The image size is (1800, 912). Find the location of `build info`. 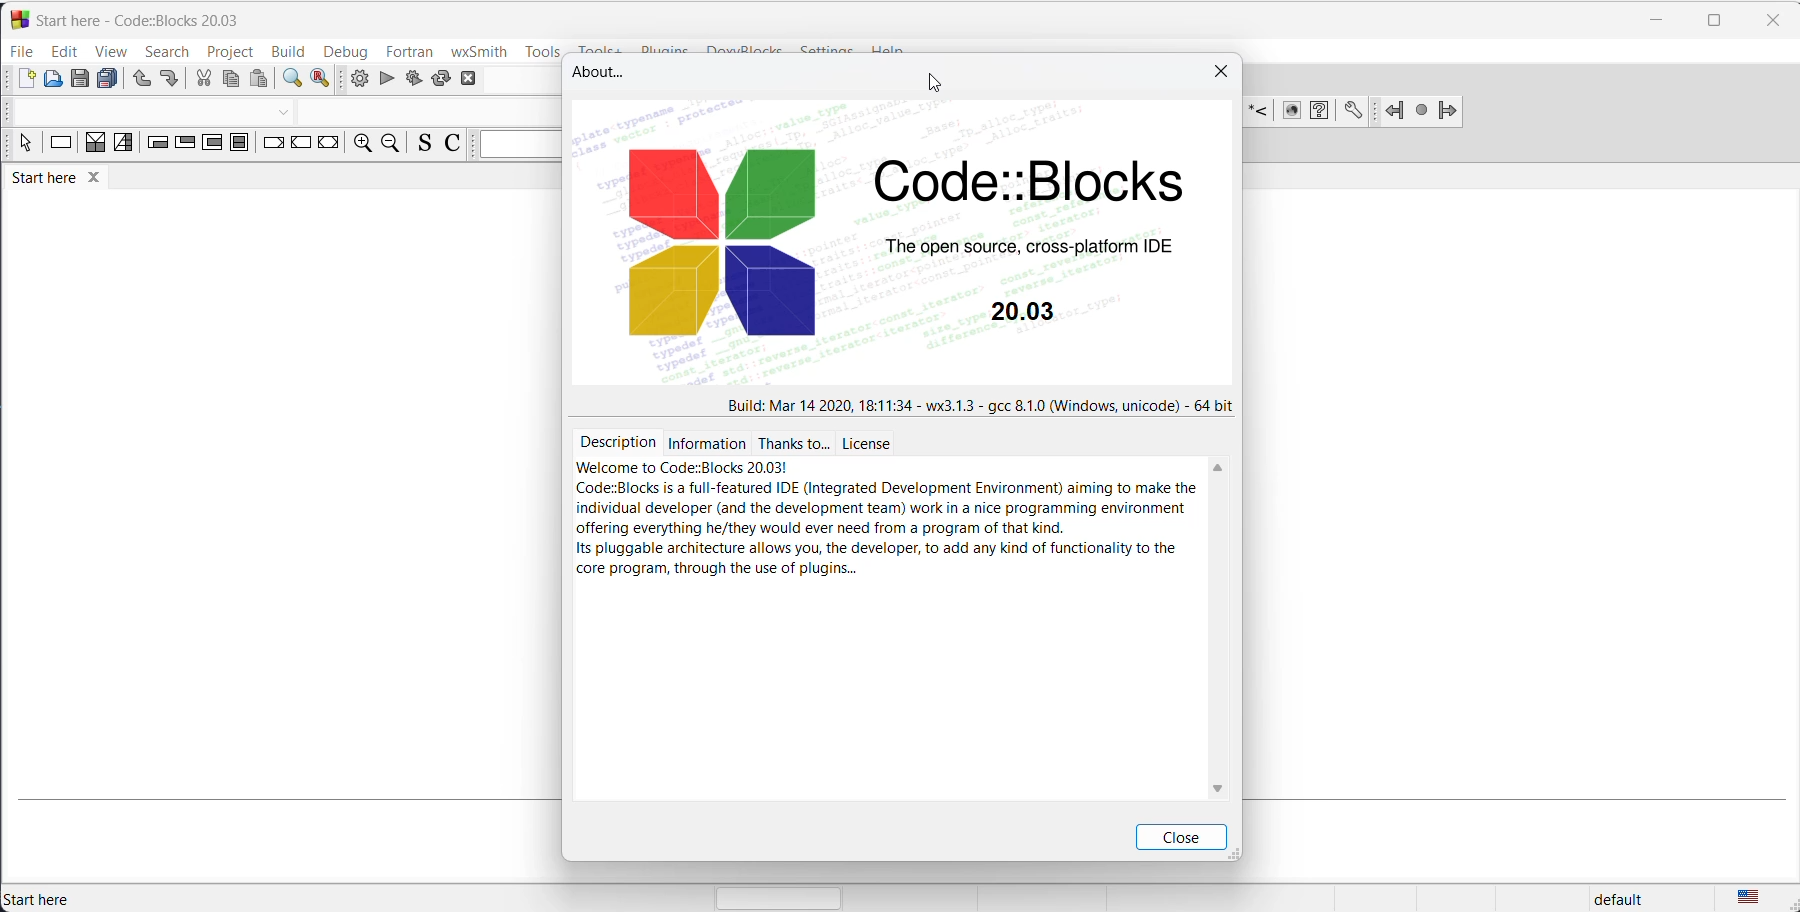

build info is located at coordinates (982, 403).